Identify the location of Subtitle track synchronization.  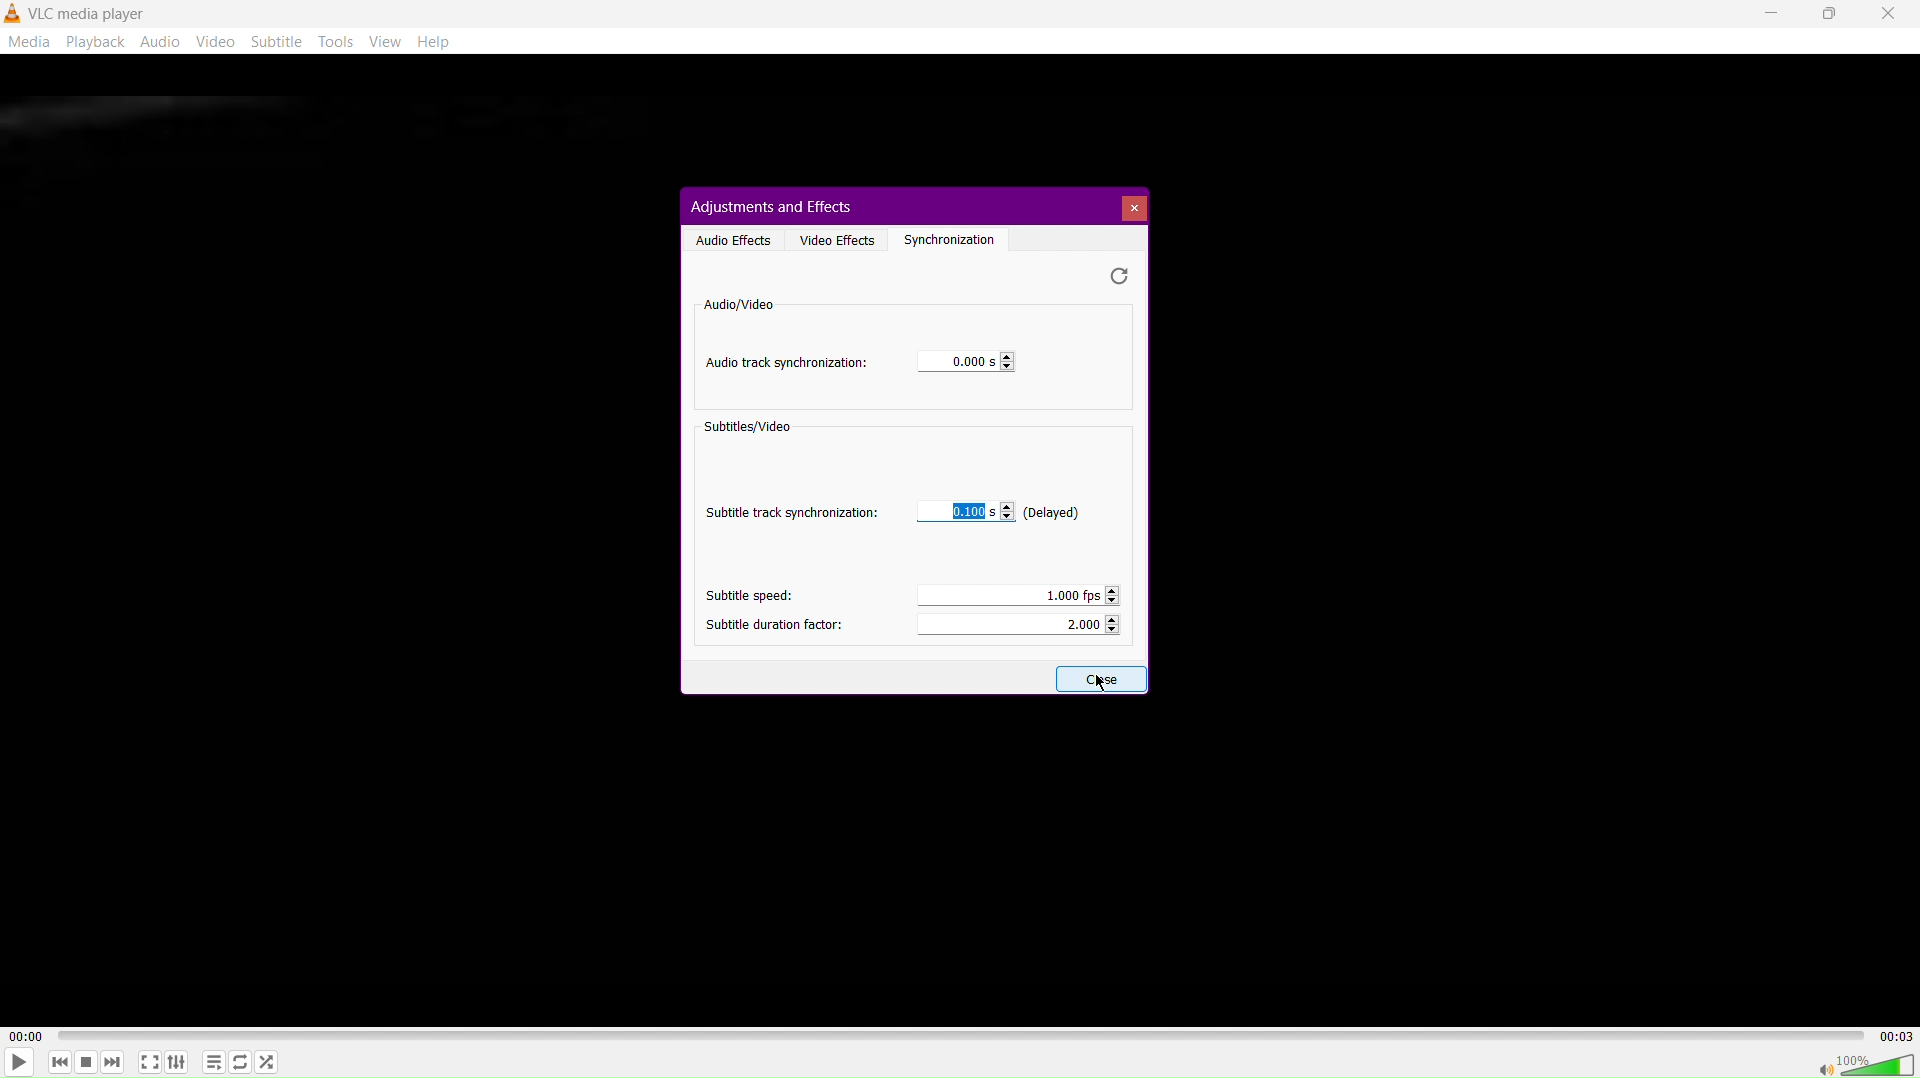
(794, 510).